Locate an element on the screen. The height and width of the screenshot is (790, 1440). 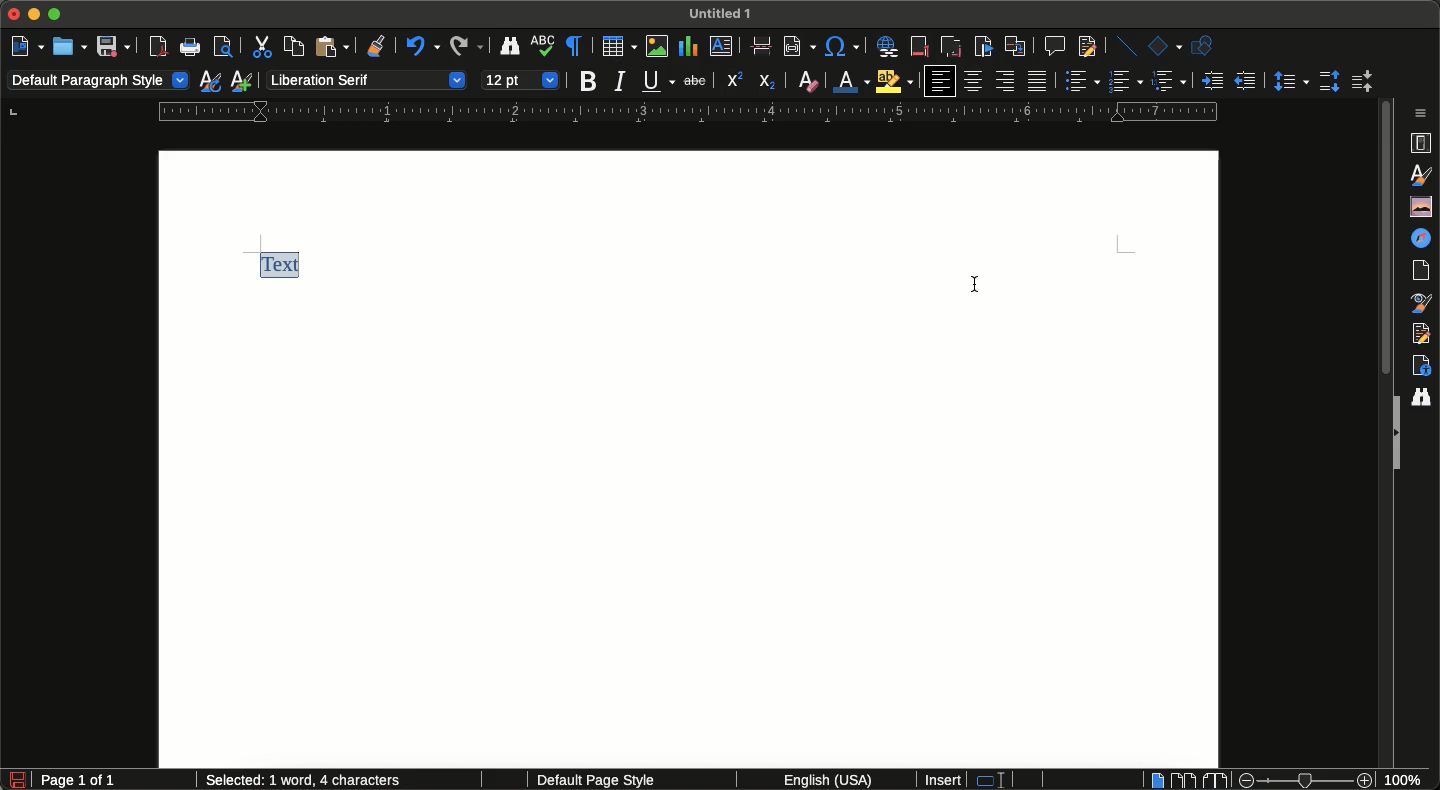
Insert is located at coordinates (944, 780).